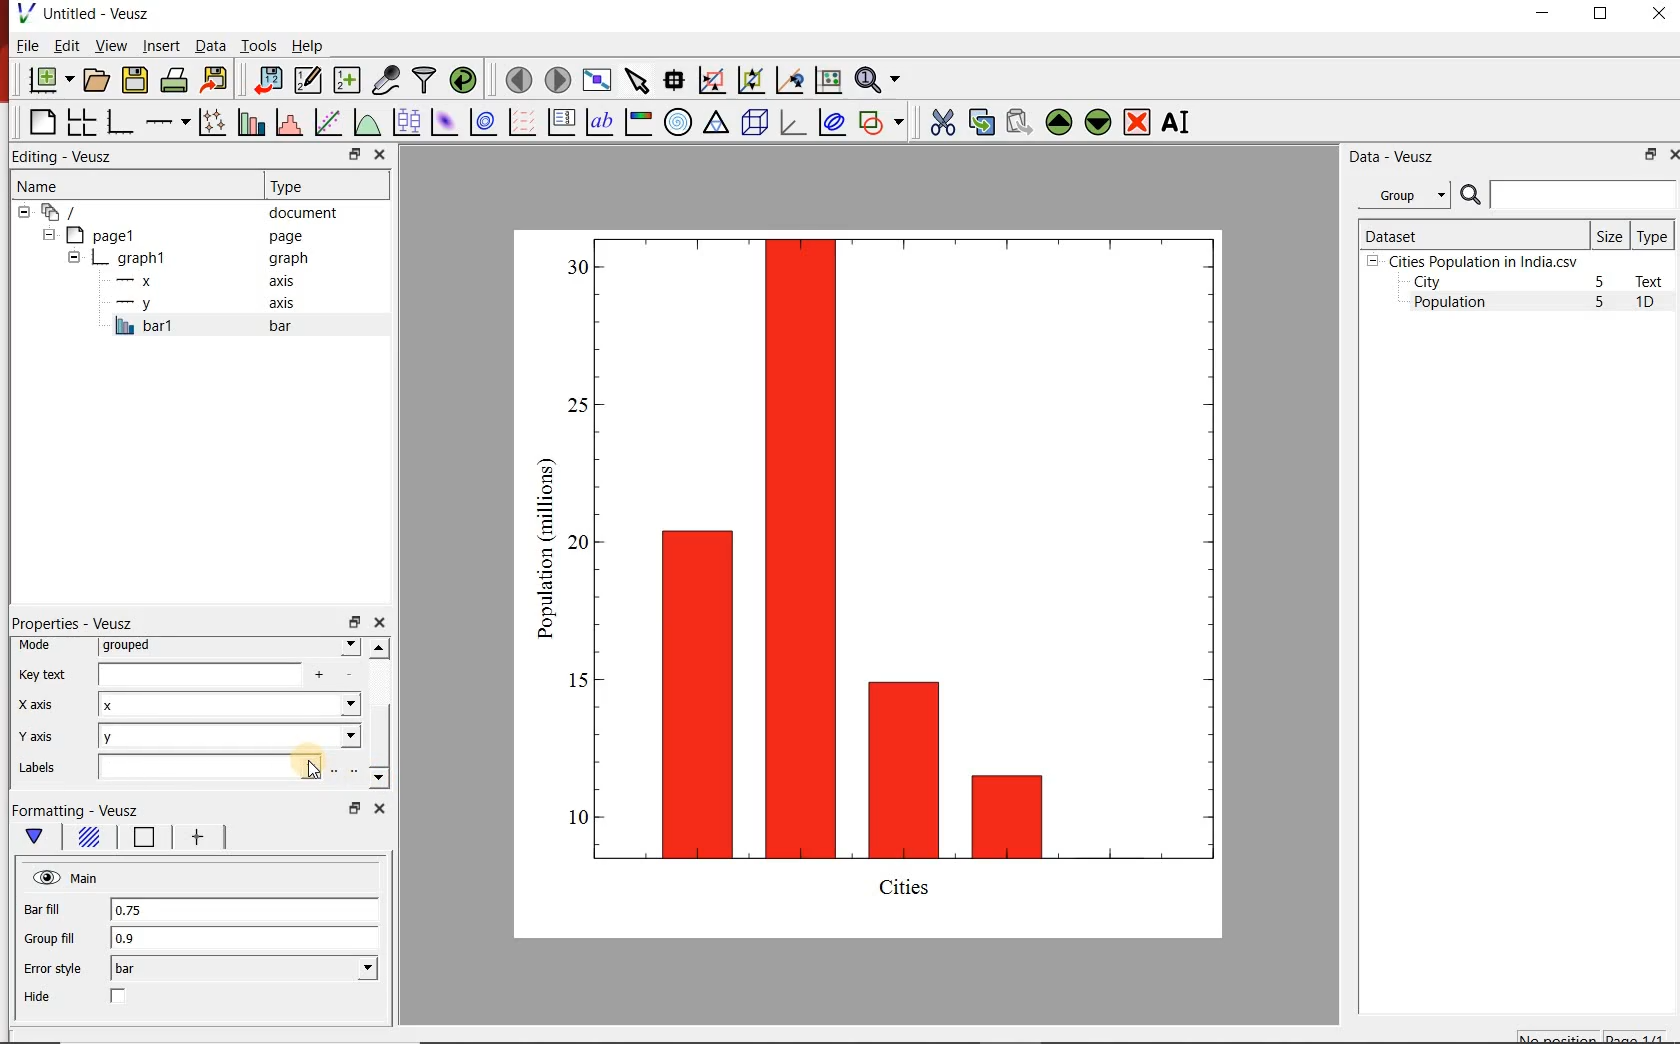  Describe the element at coordinates (560, 122) in the screenshot. I see `plot key` at that location.